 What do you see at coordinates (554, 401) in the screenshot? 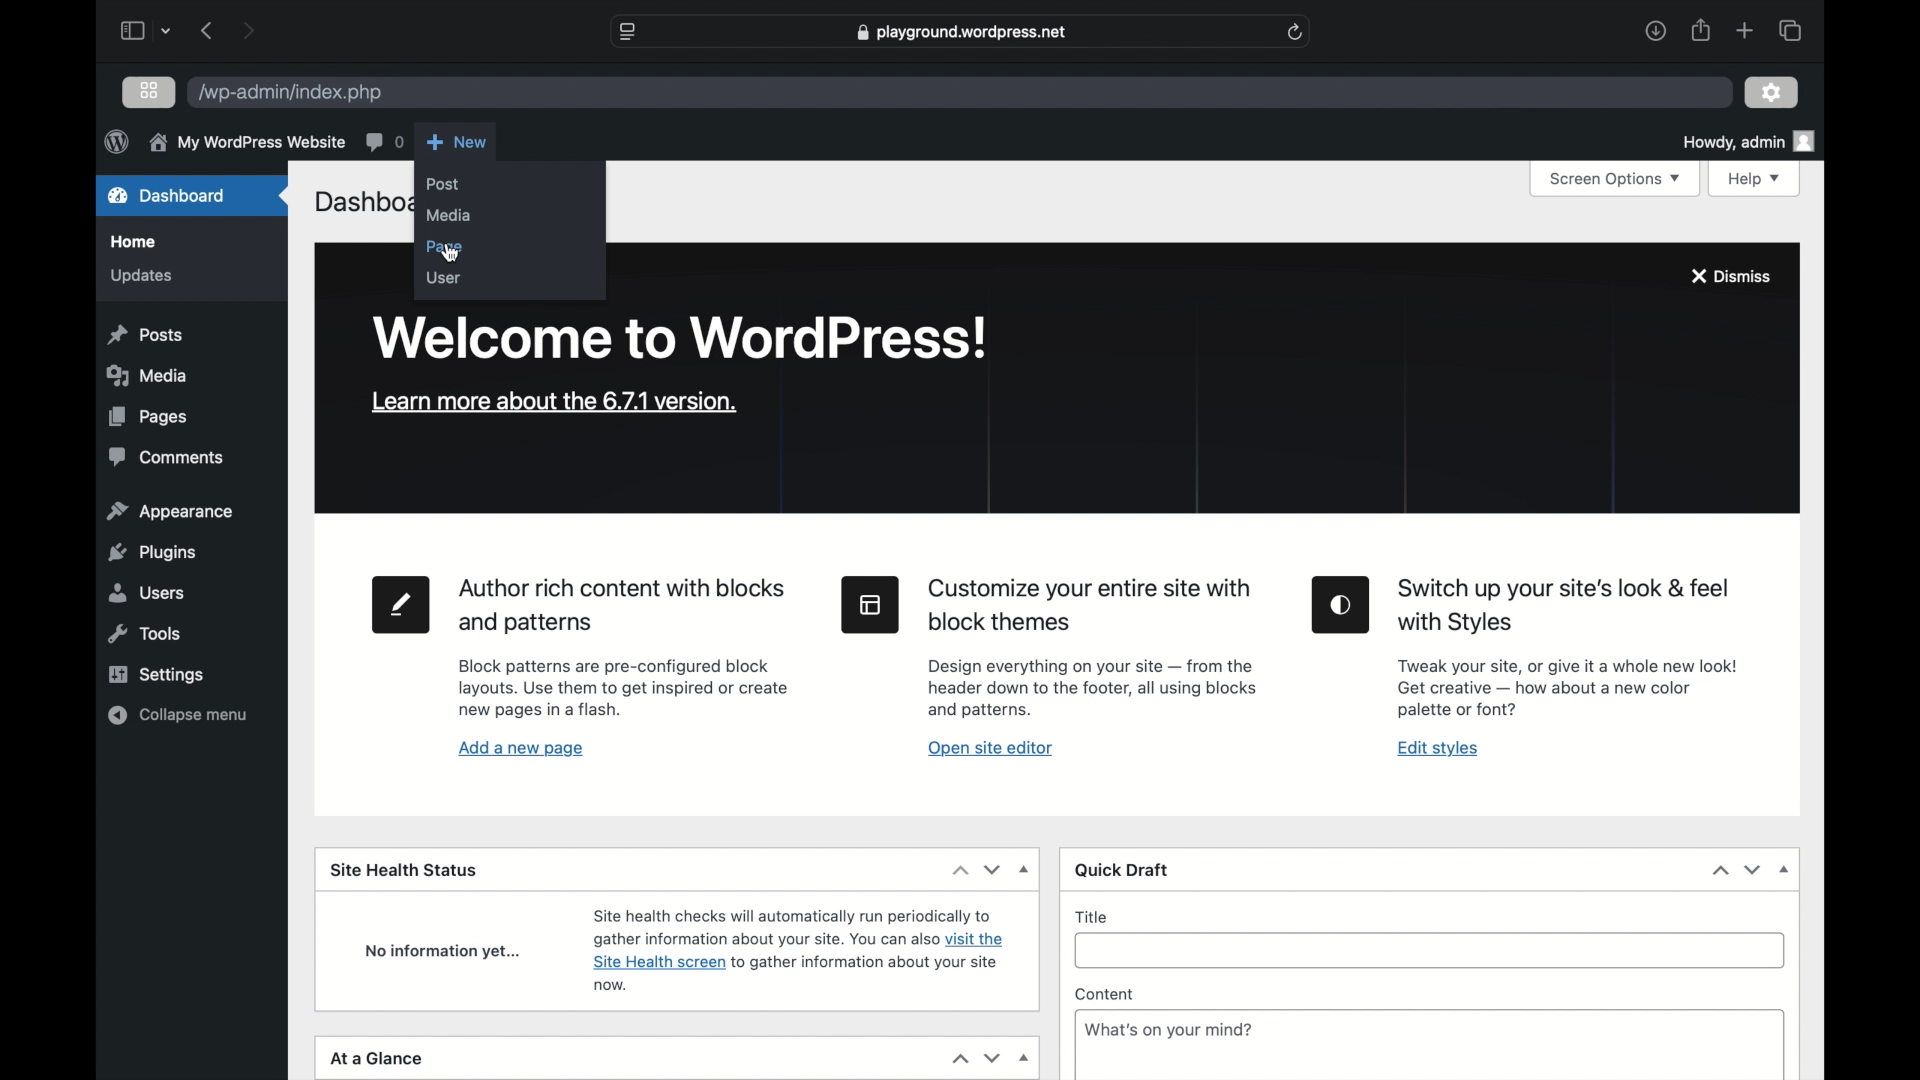
I see `Learnmore about 6.7.1 version` at bounding box center [554, 401].